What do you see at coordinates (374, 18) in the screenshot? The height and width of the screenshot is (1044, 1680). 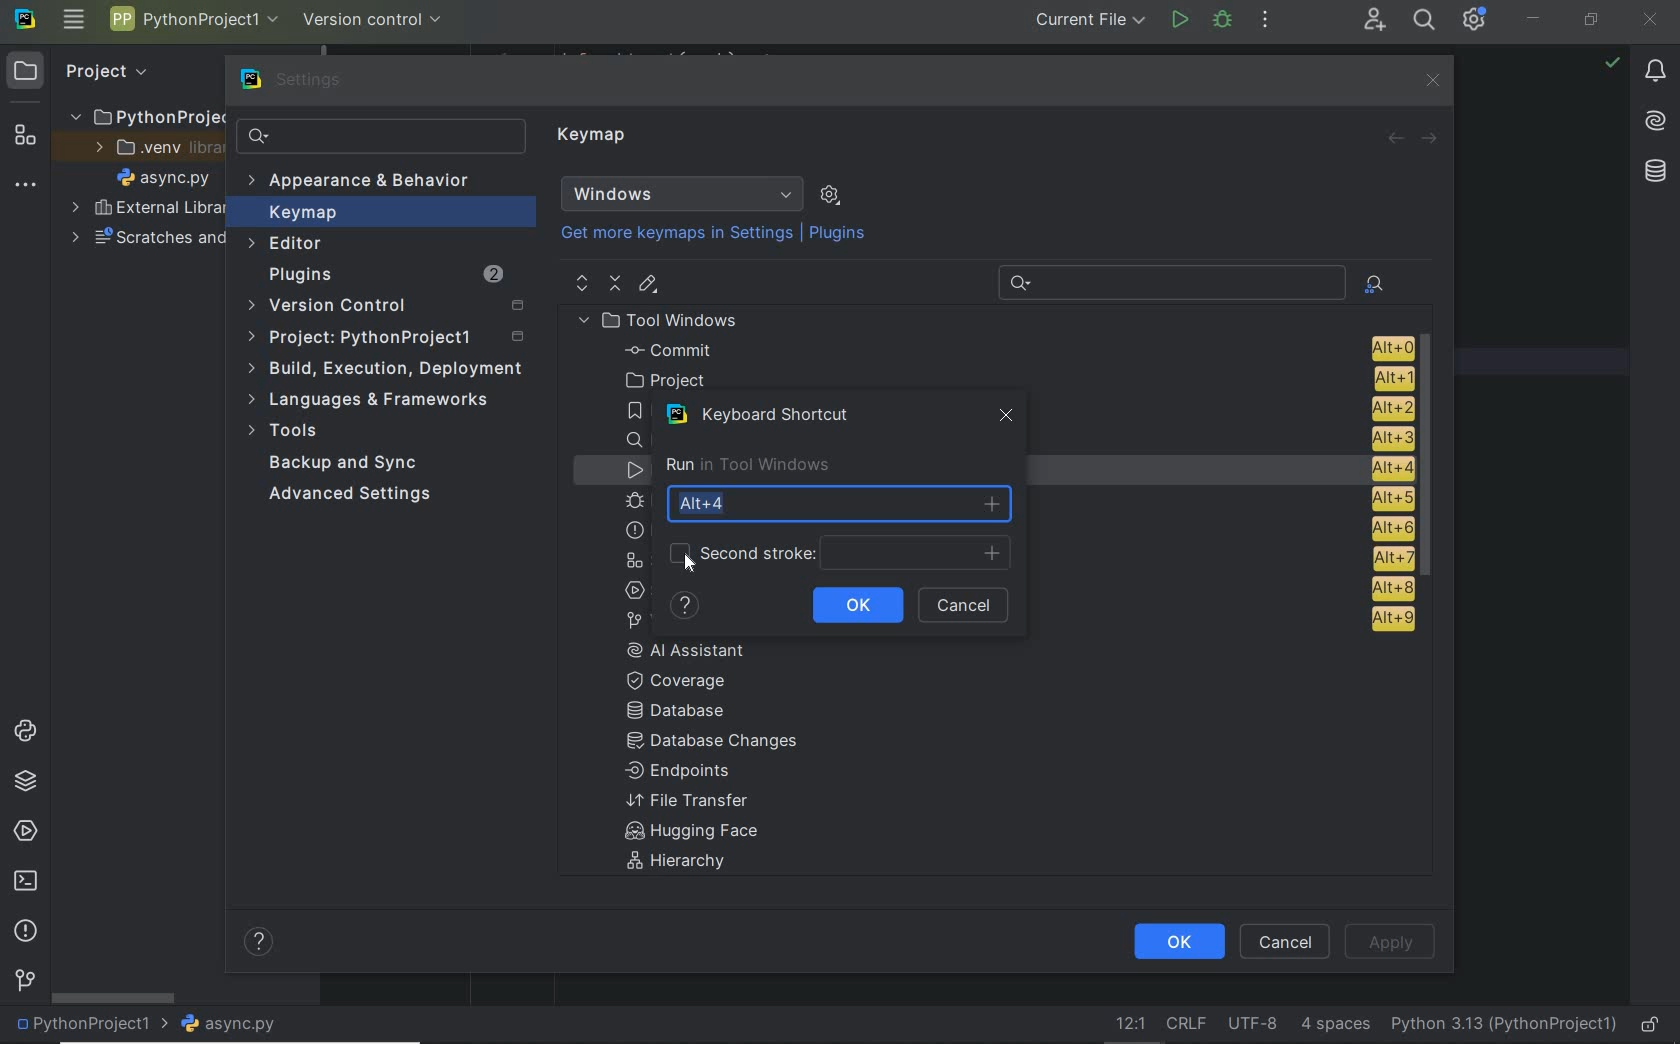 I see `version control` at bounding box center [374, 18].